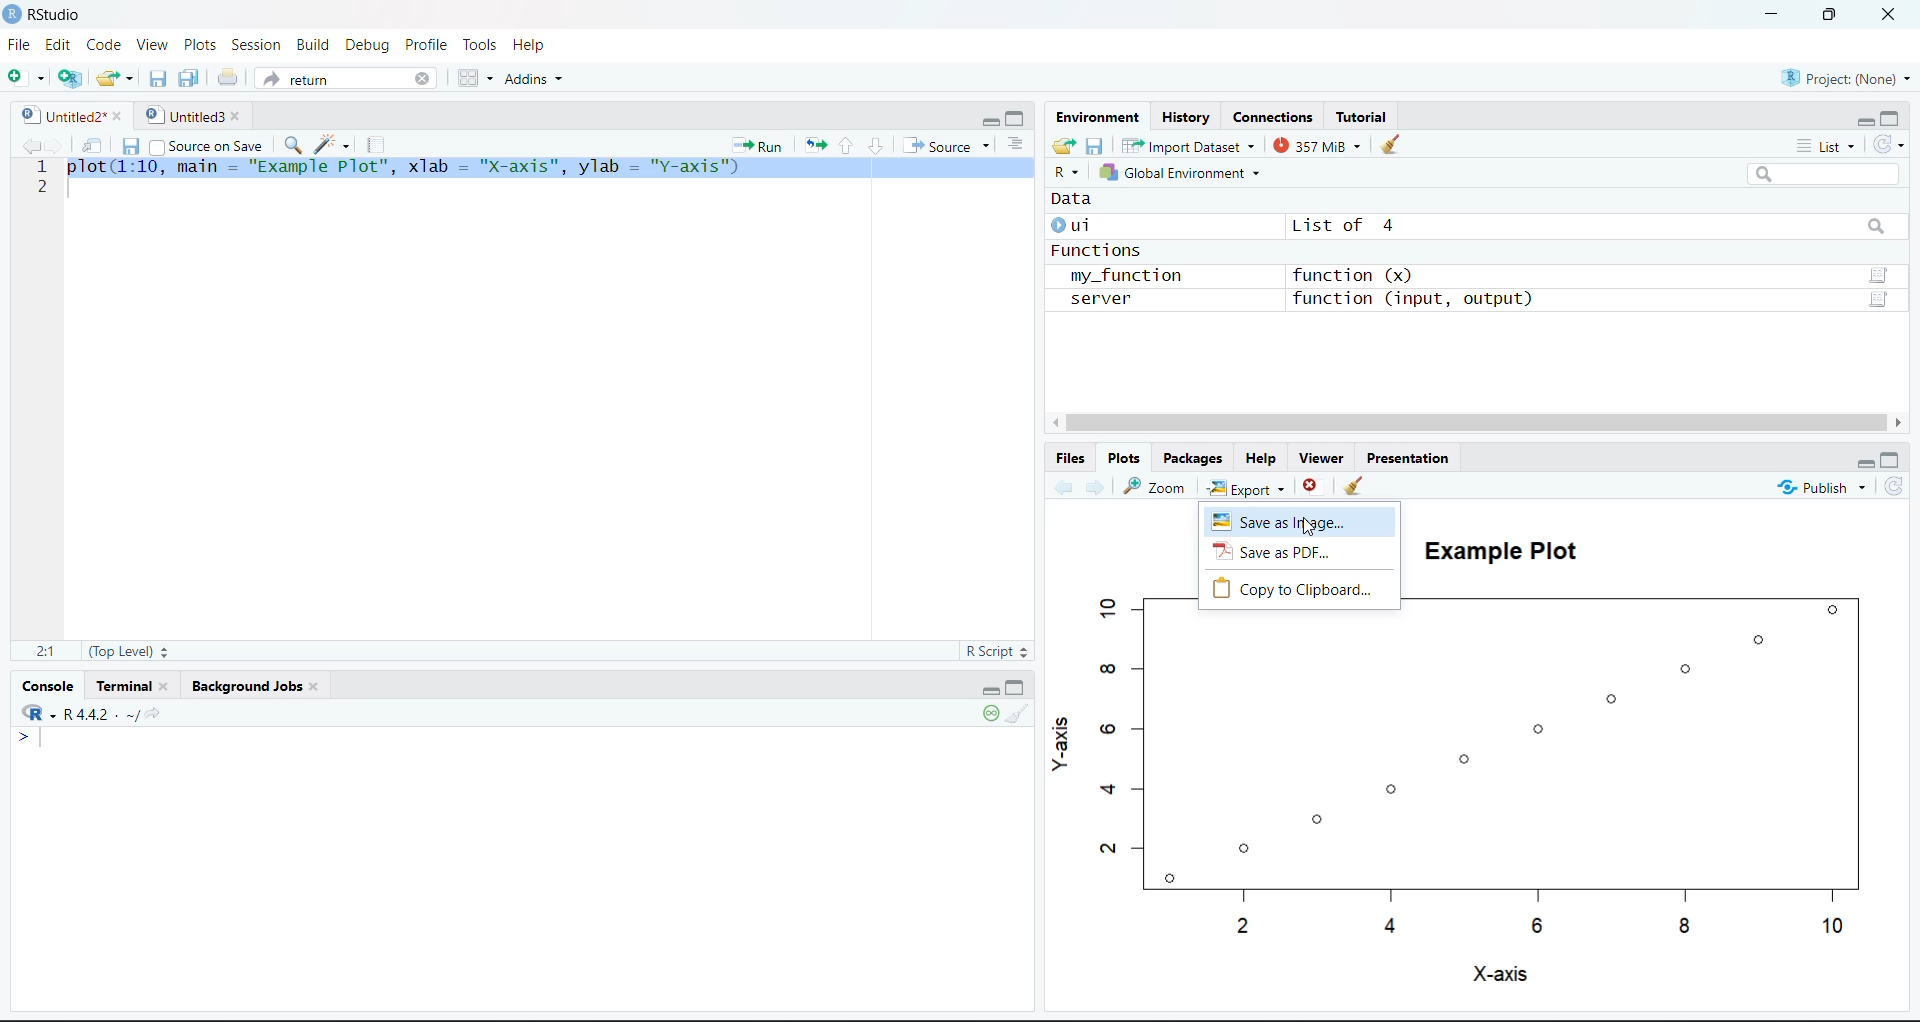  I want to click on Project (None), so click(1841, 76).